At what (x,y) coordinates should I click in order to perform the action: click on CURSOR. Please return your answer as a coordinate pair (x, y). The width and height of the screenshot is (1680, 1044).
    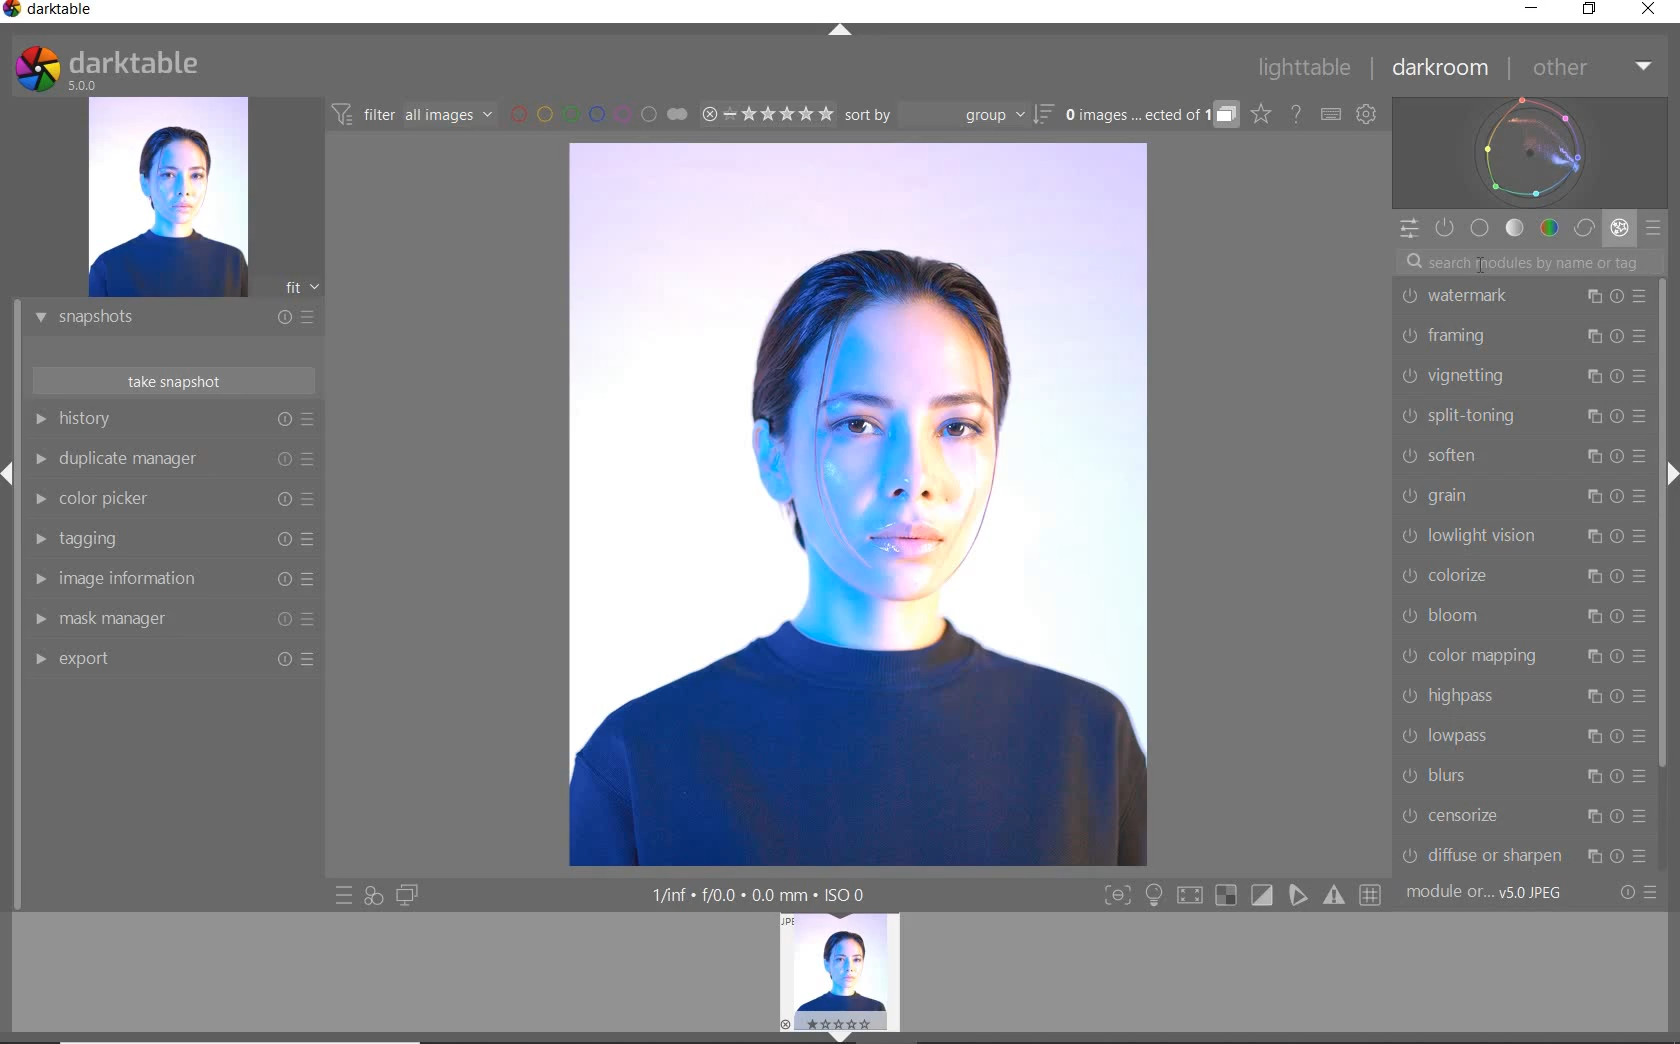
    Looking at the image, I should click on (1480, 262).